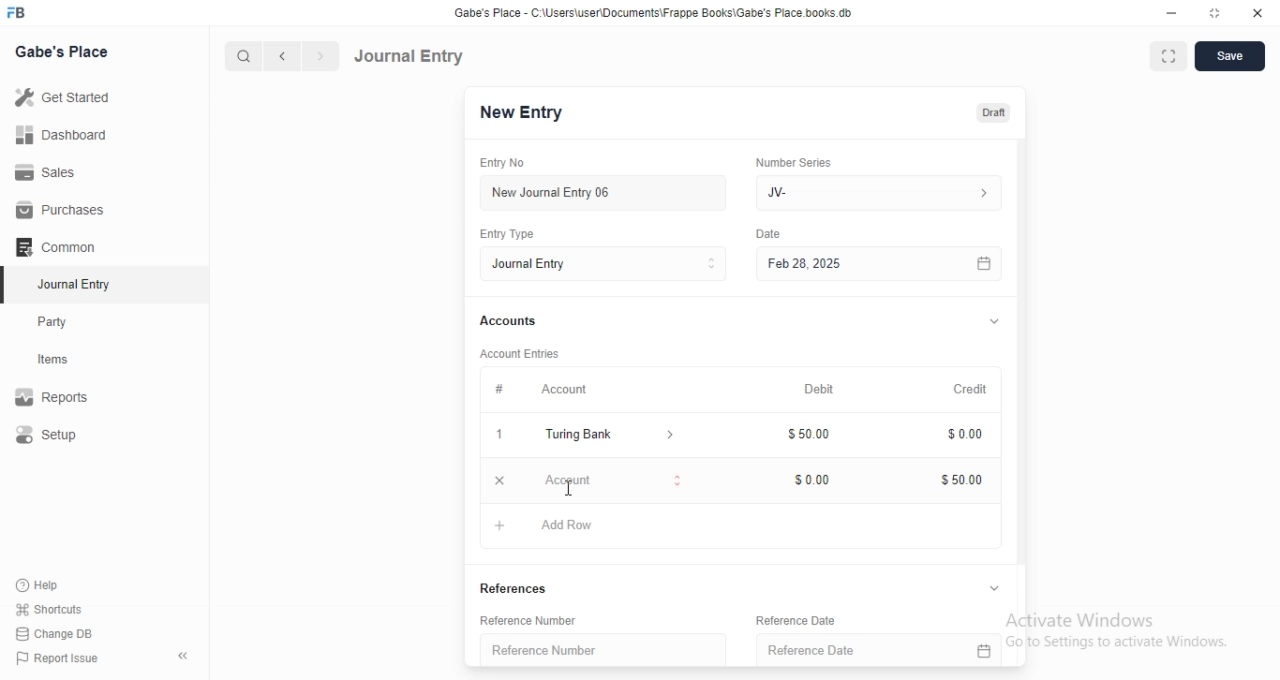 This screenshot has height=680, width=1280. I want to click on Dashboard, so click(66, 134).